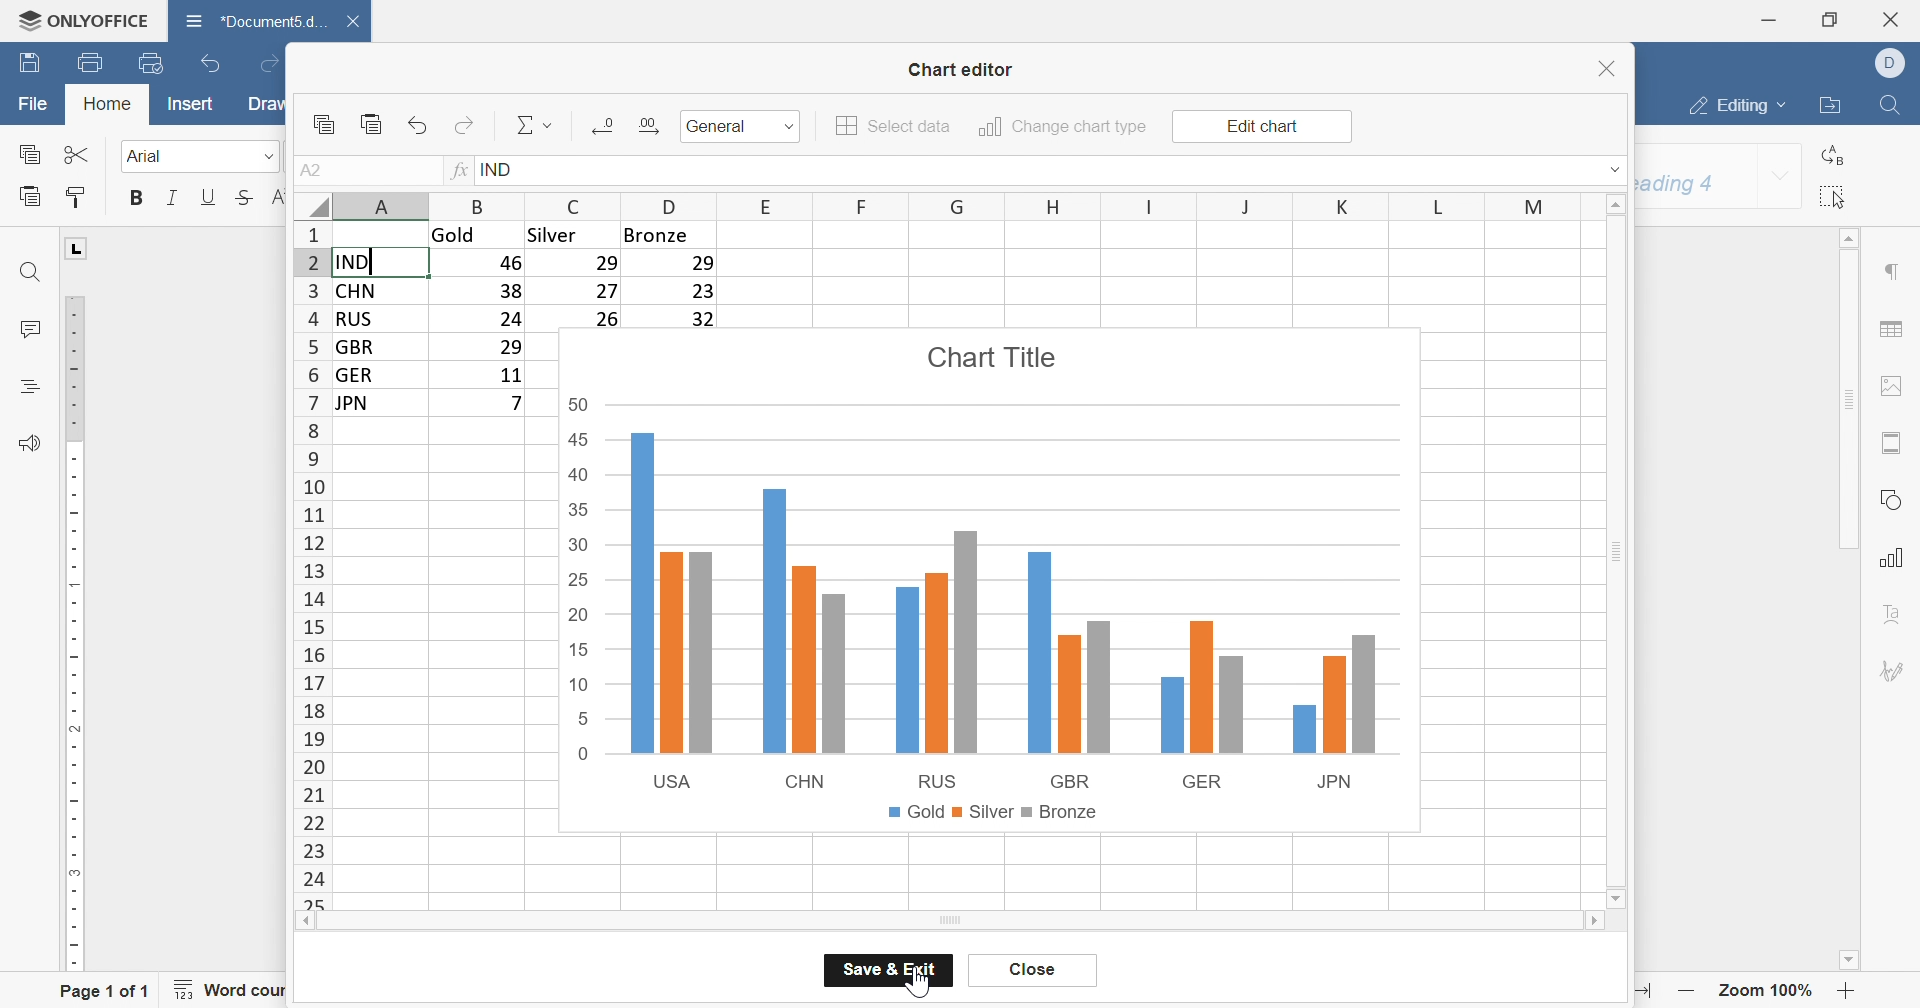 The width and height of the screenshot is (1920, 1008). I want to click on drop down, so click(791, 127).